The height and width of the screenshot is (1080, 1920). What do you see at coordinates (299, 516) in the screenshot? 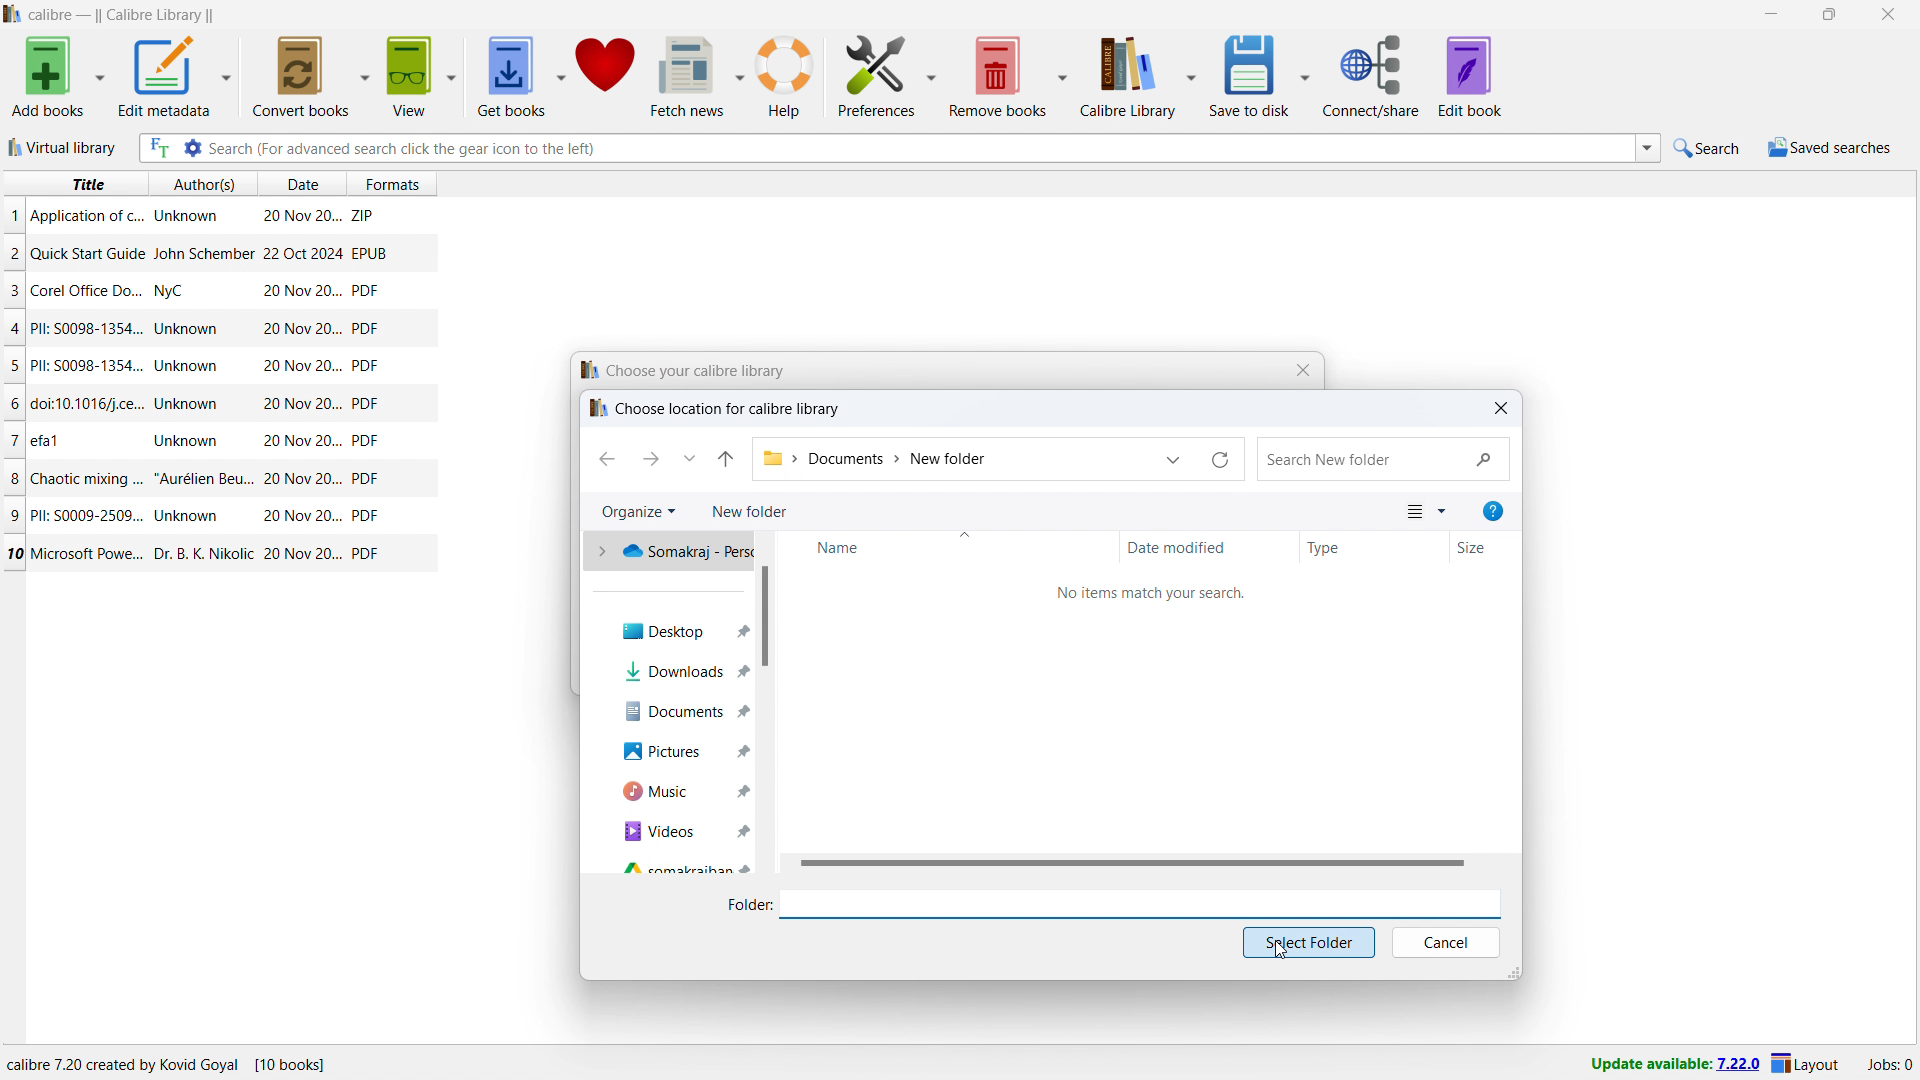
I see `Date` at bounding box center [299, 516].